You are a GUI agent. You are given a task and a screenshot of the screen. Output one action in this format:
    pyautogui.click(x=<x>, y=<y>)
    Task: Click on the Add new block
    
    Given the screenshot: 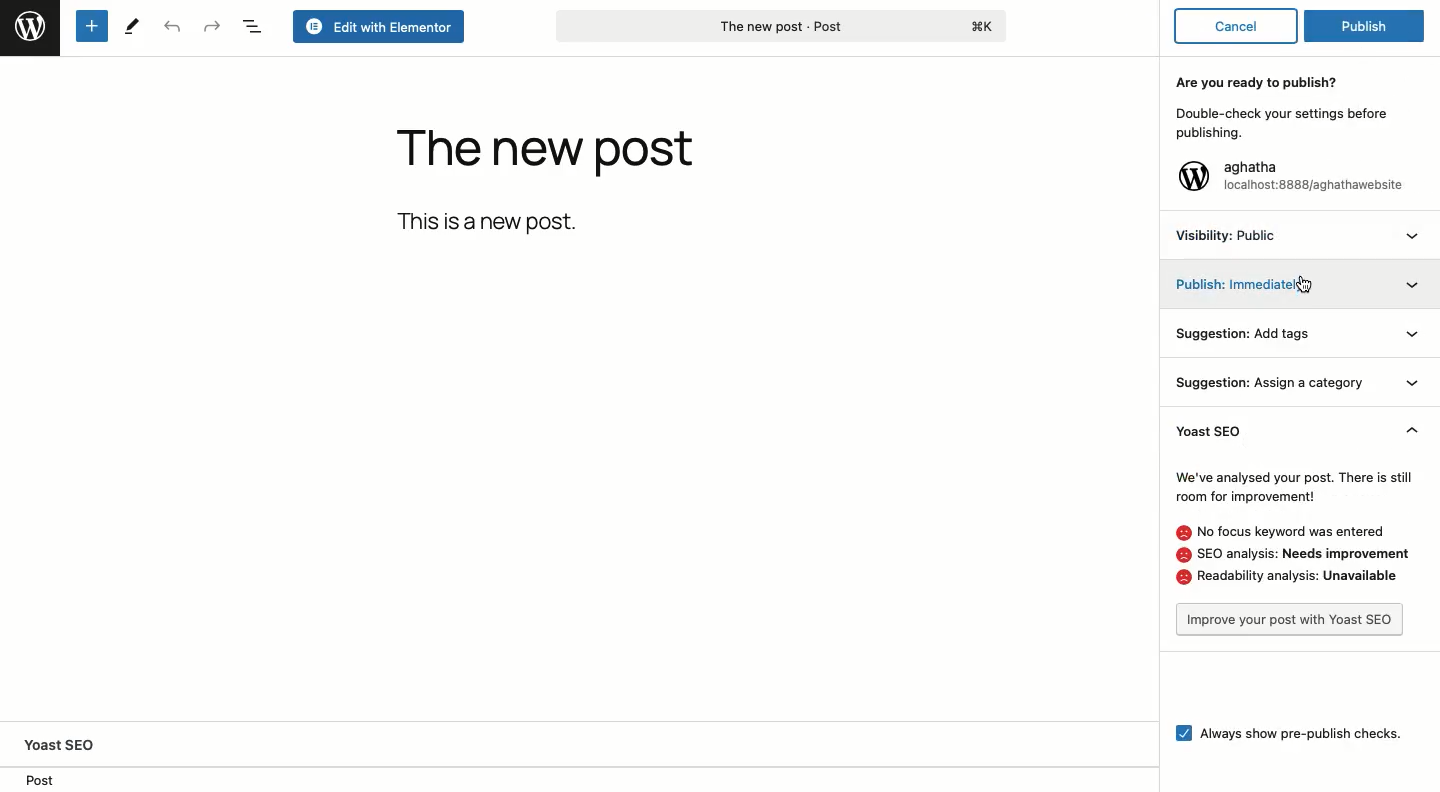 What is the action you would take?
    pyautogui.click(x=92, y=26)
    